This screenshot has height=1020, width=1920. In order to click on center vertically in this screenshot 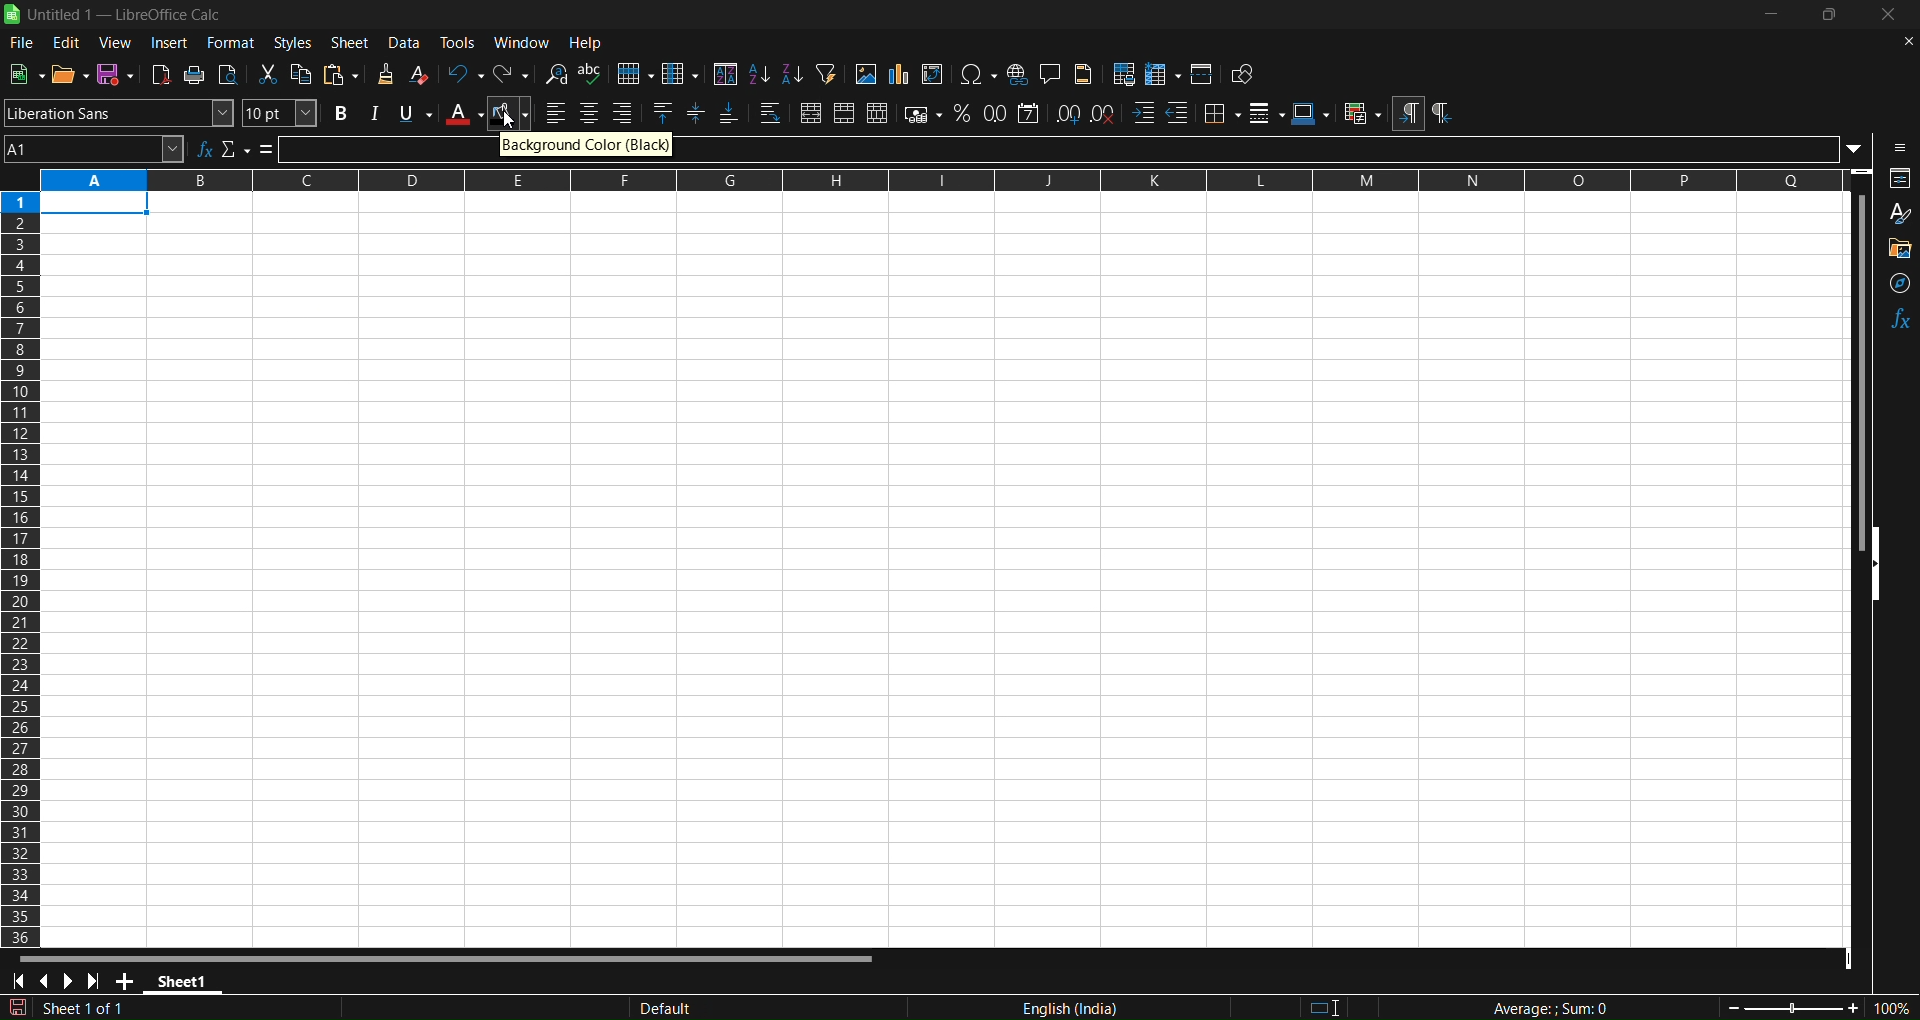, I will do `click(696, 112)`.